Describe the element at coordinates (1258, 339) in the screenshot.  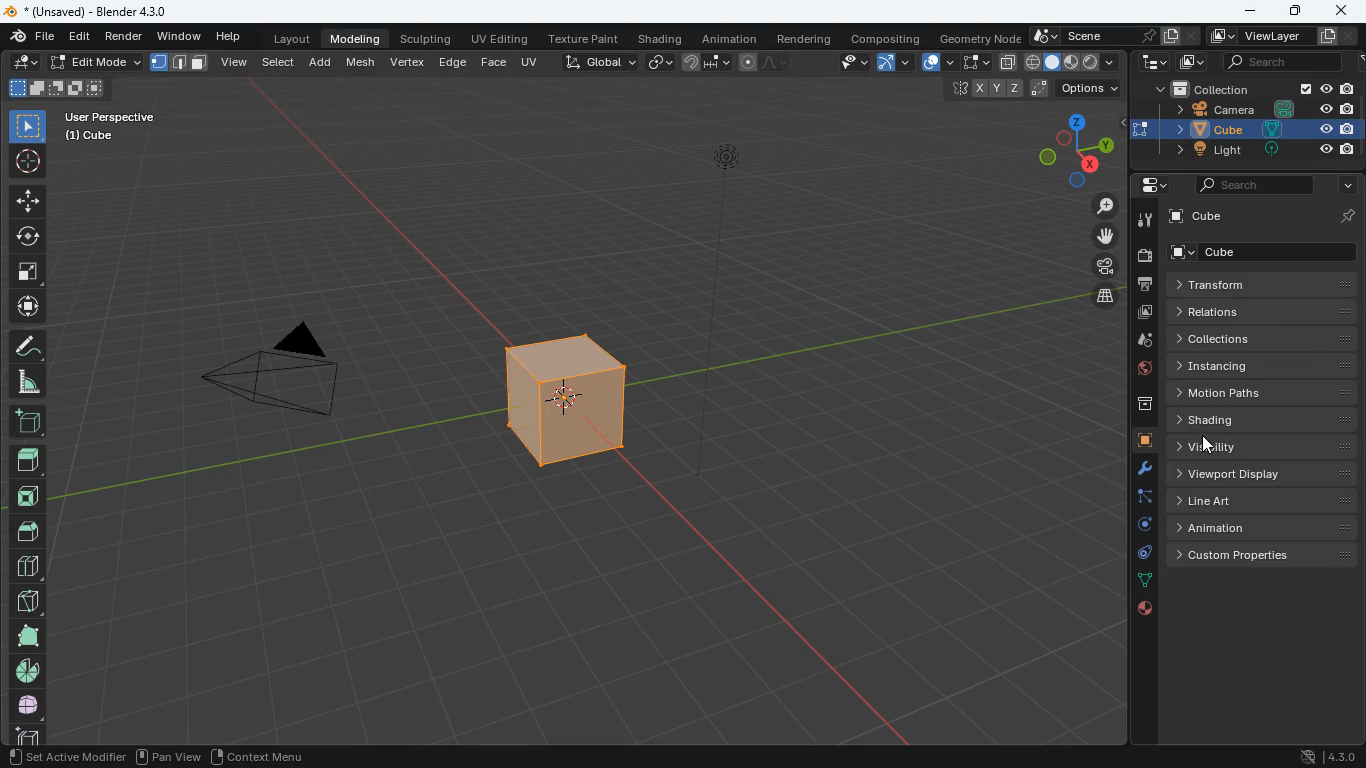
I see `collections` at that location.